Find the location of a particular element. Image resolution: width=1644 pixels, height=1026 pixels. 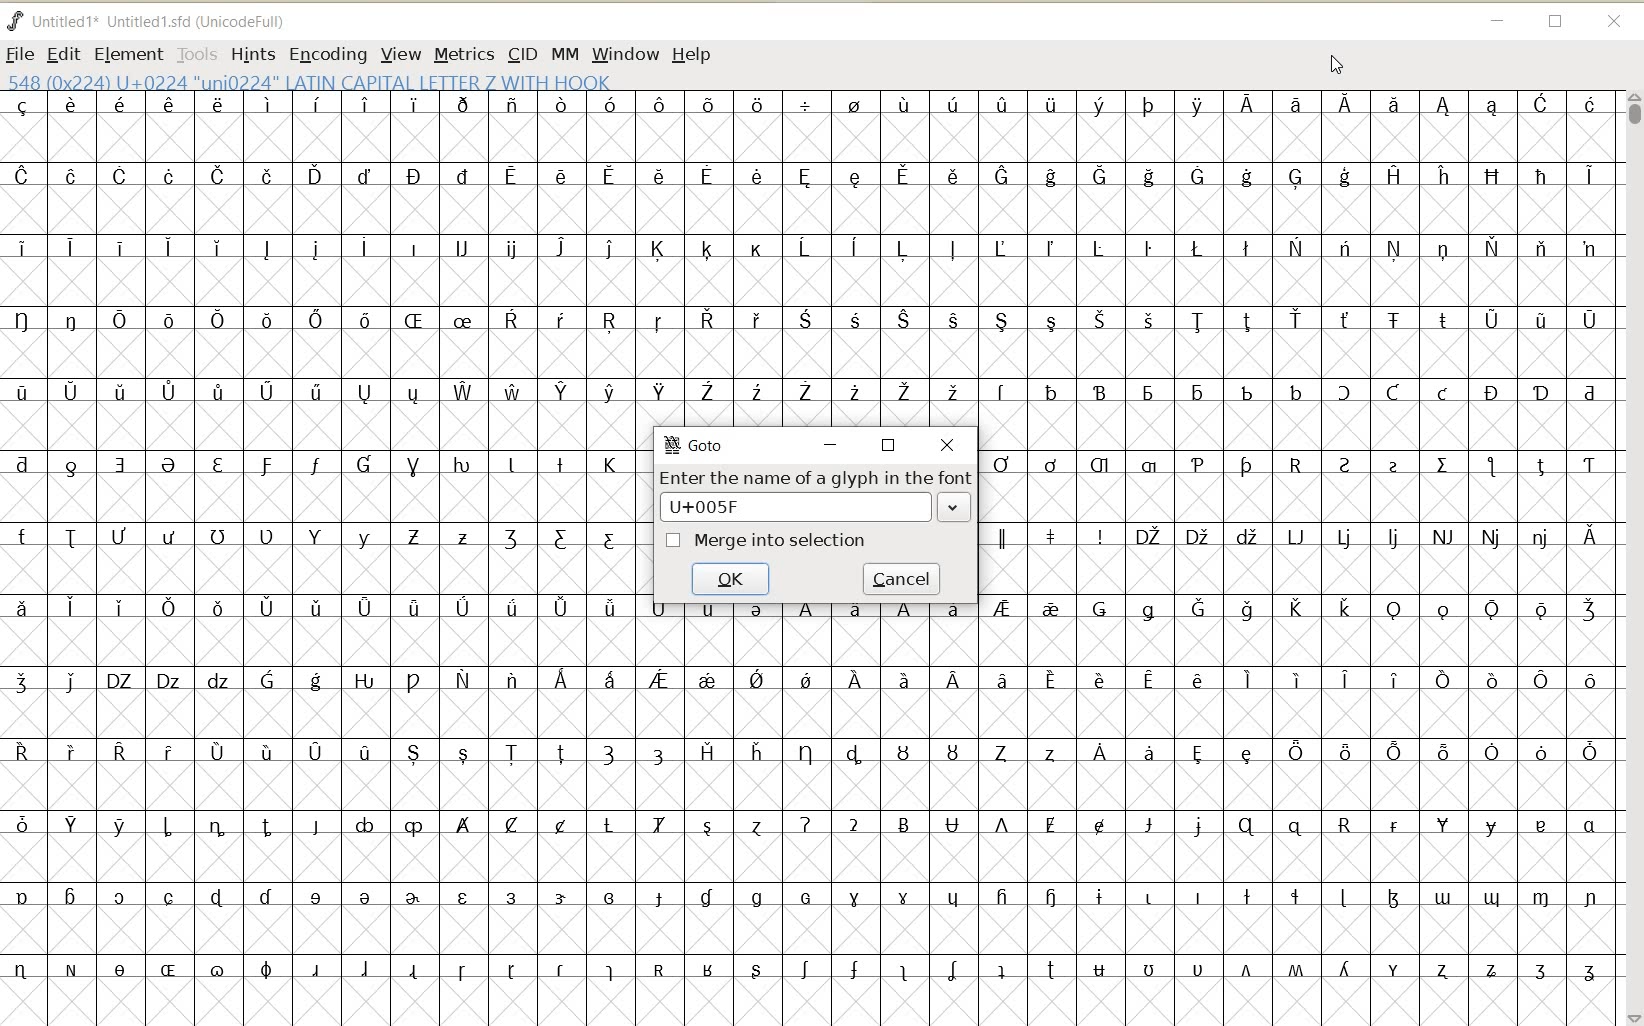

METRICS is located at coordinates (463, 54).